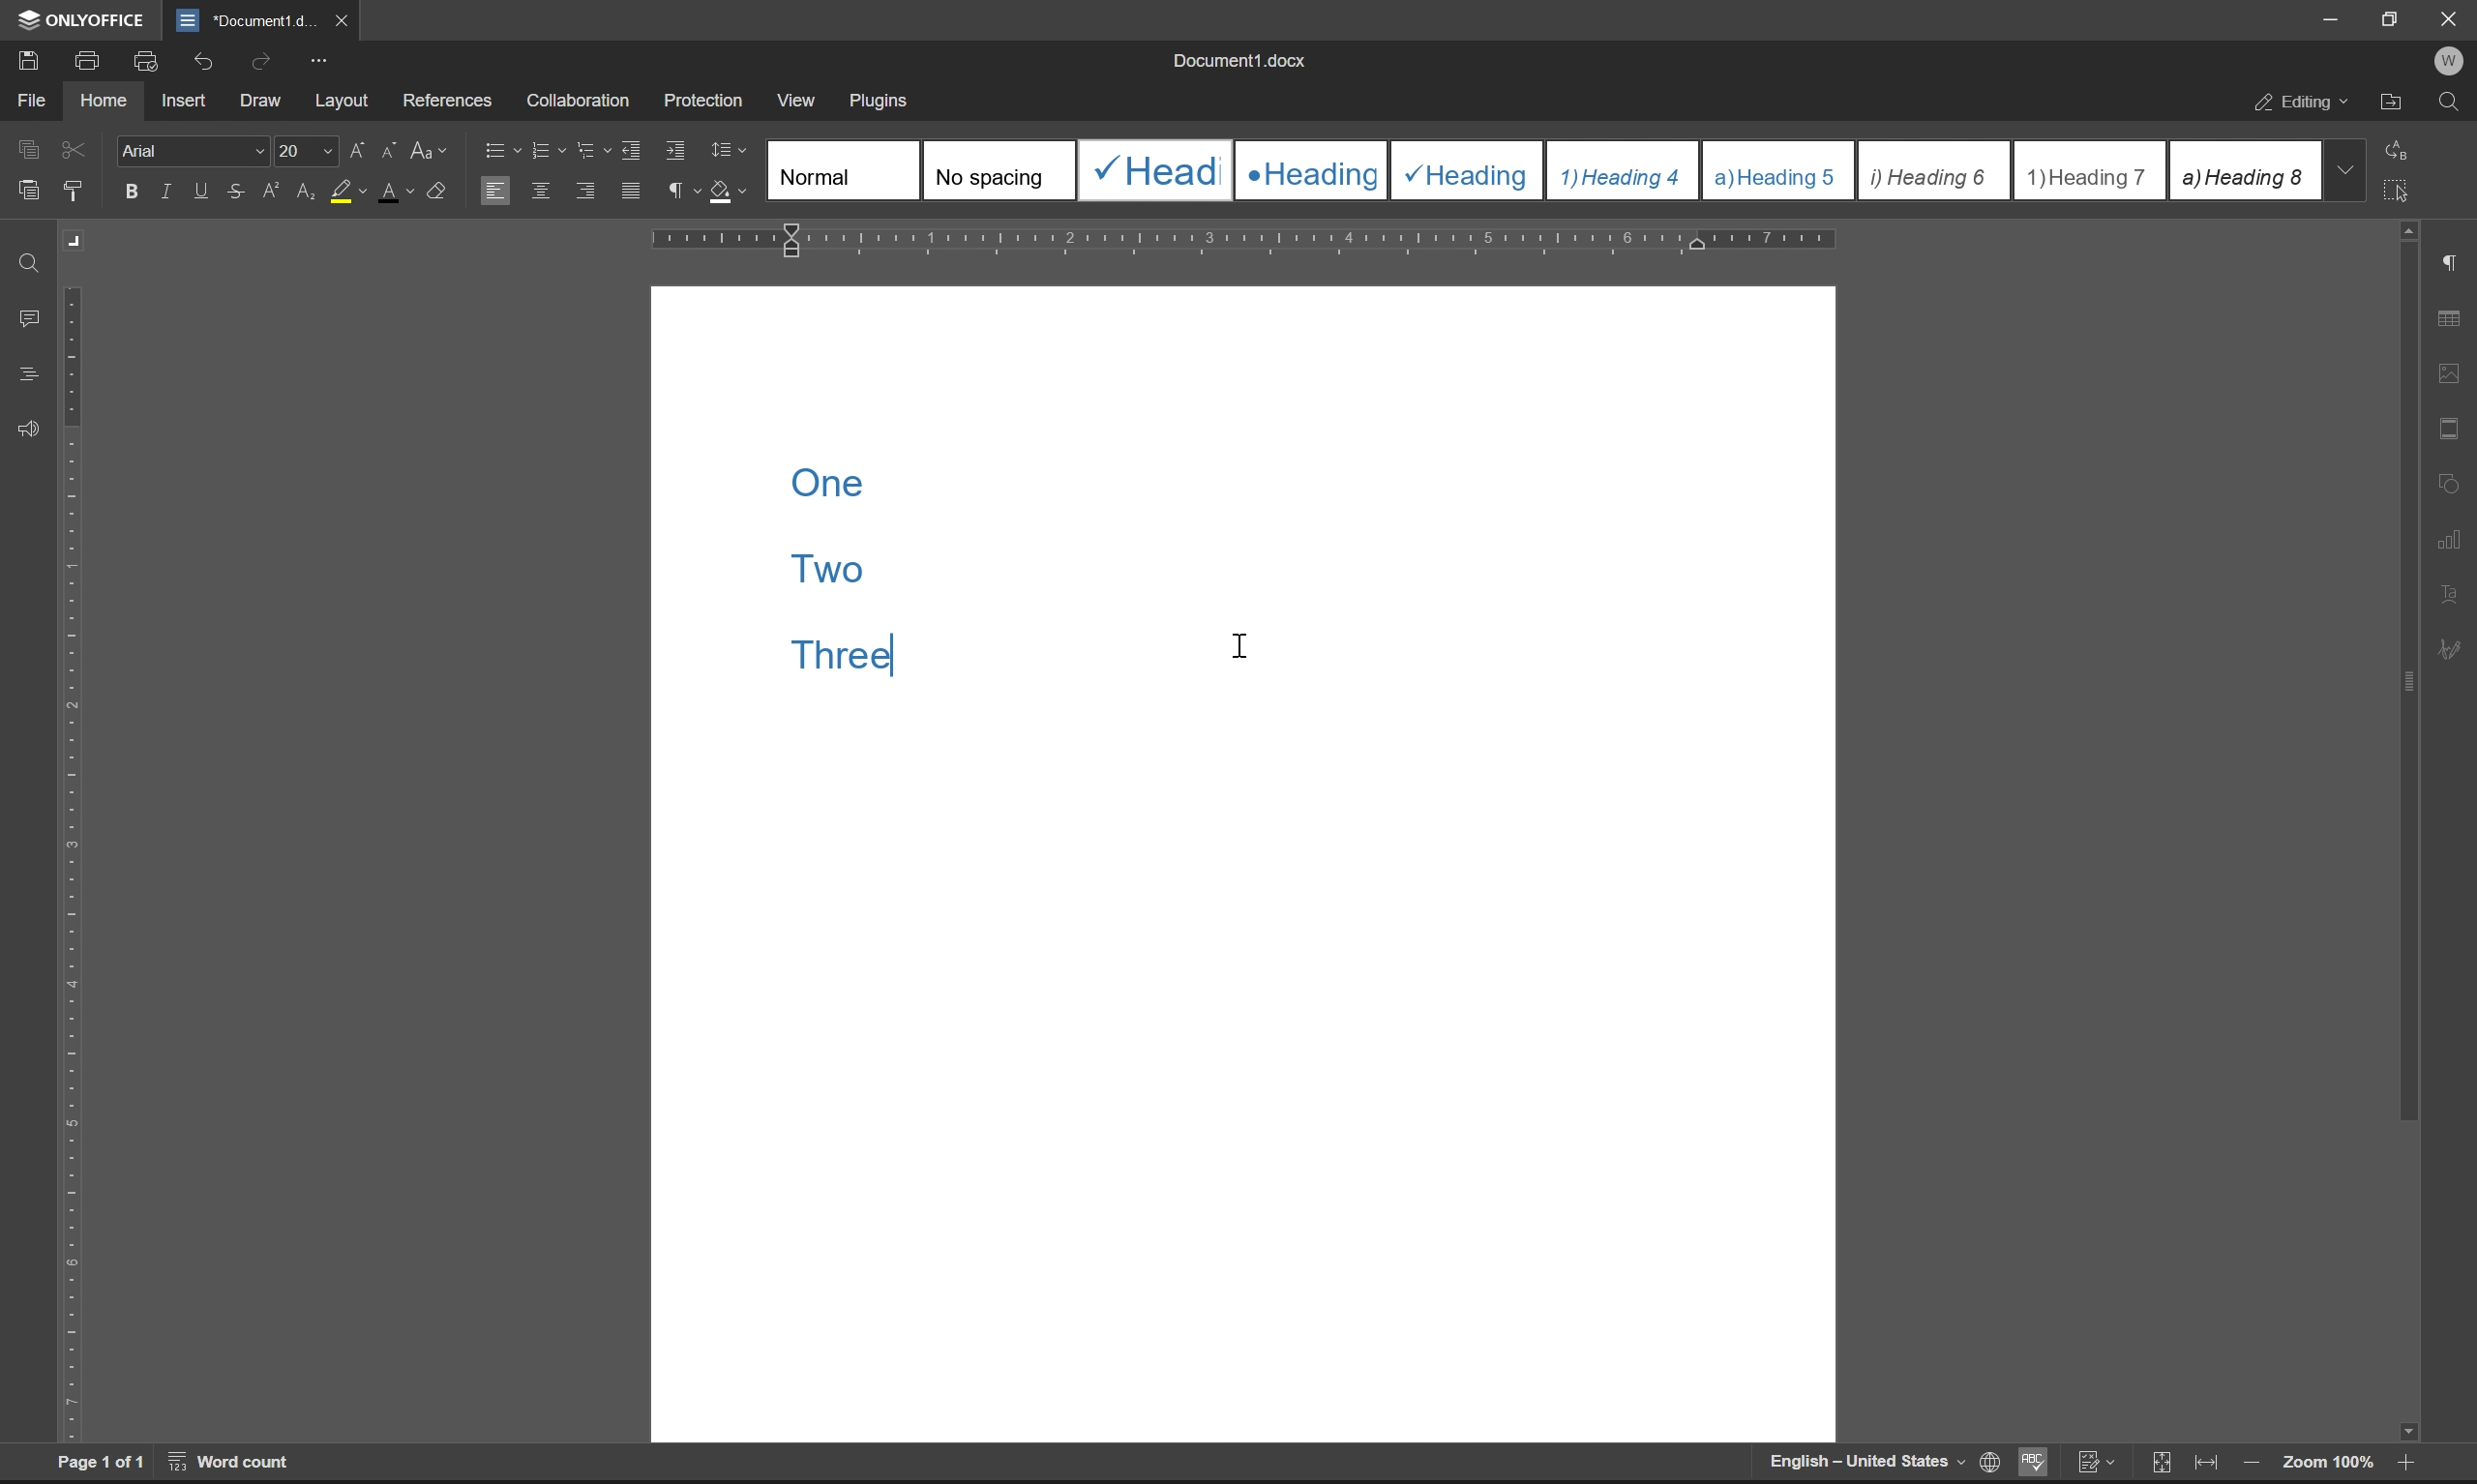 Image resolution: width=2477 pixels, height=1484 pixels. What do you see at coordinates (22, 59) in the screenshot?
I see `save` at bounding box center [22, 59].